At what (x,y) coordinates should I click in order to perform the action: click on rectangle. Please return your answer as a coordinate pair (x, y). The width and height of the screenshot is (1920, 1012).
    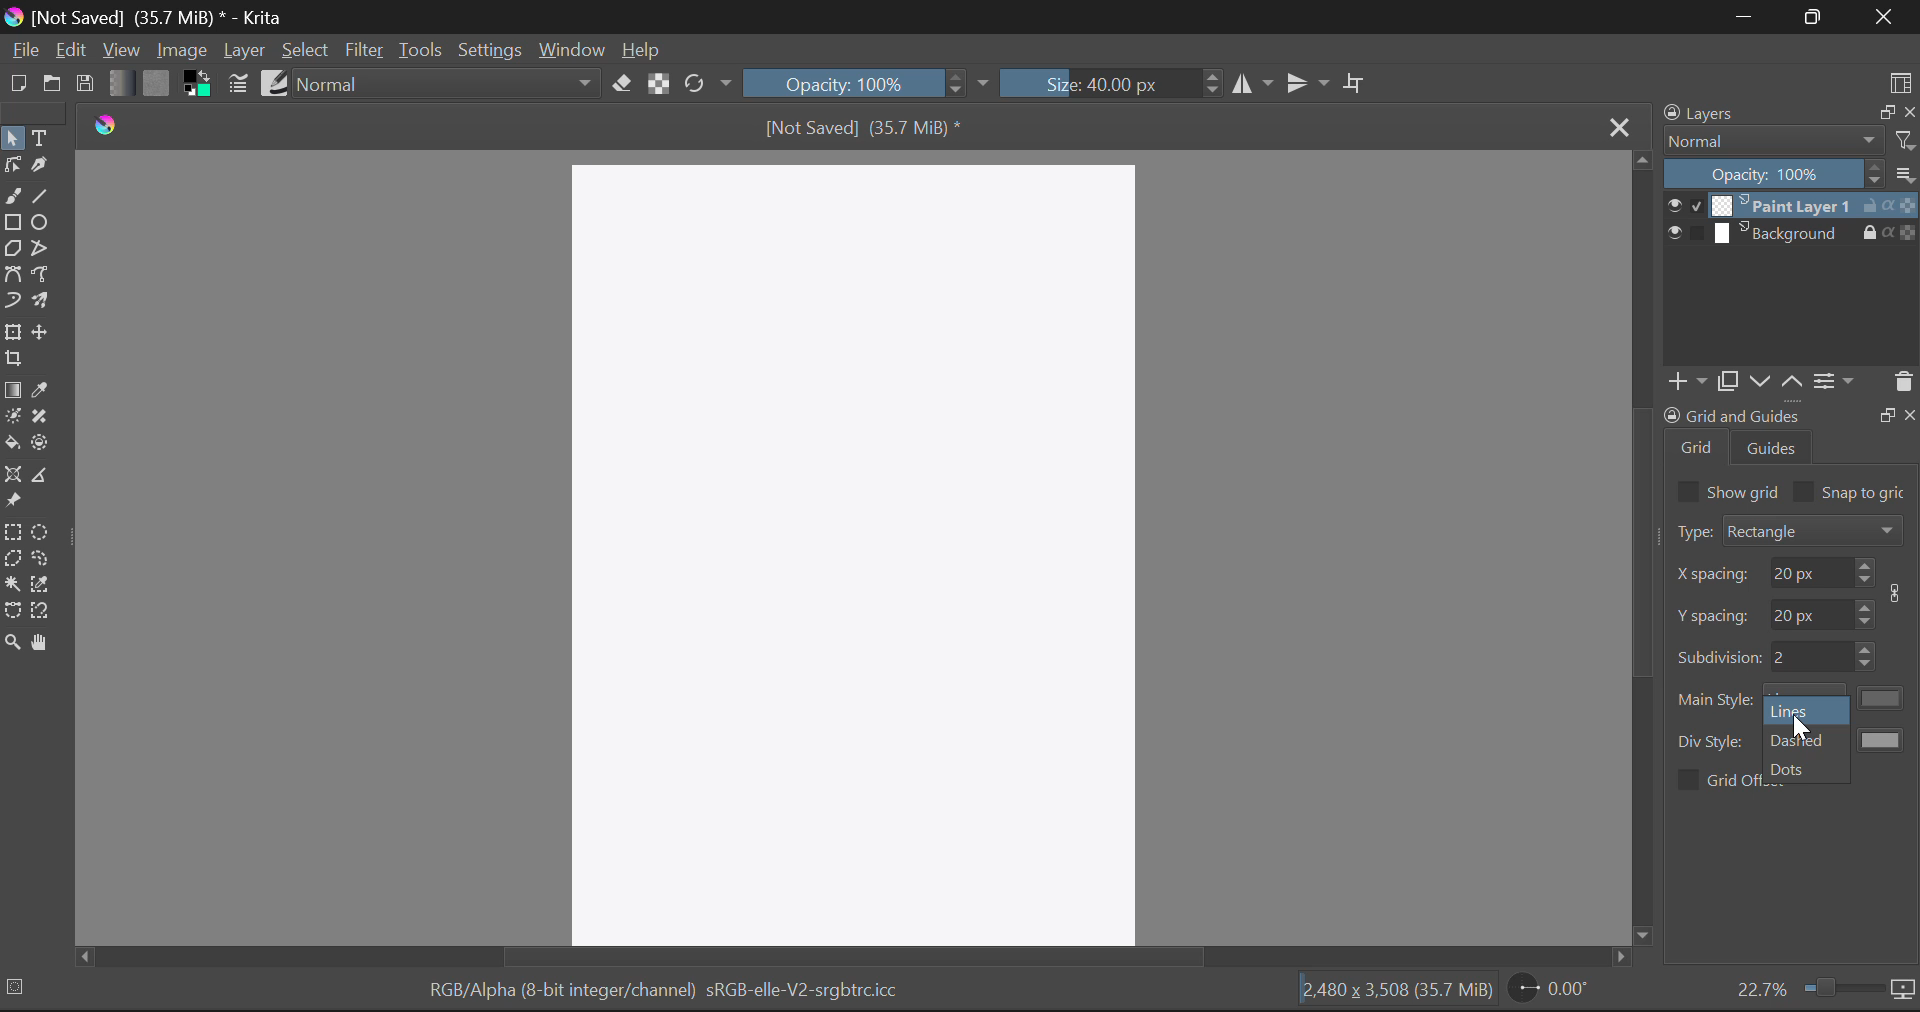
    Looking at the image, I should click on (1814, 529).